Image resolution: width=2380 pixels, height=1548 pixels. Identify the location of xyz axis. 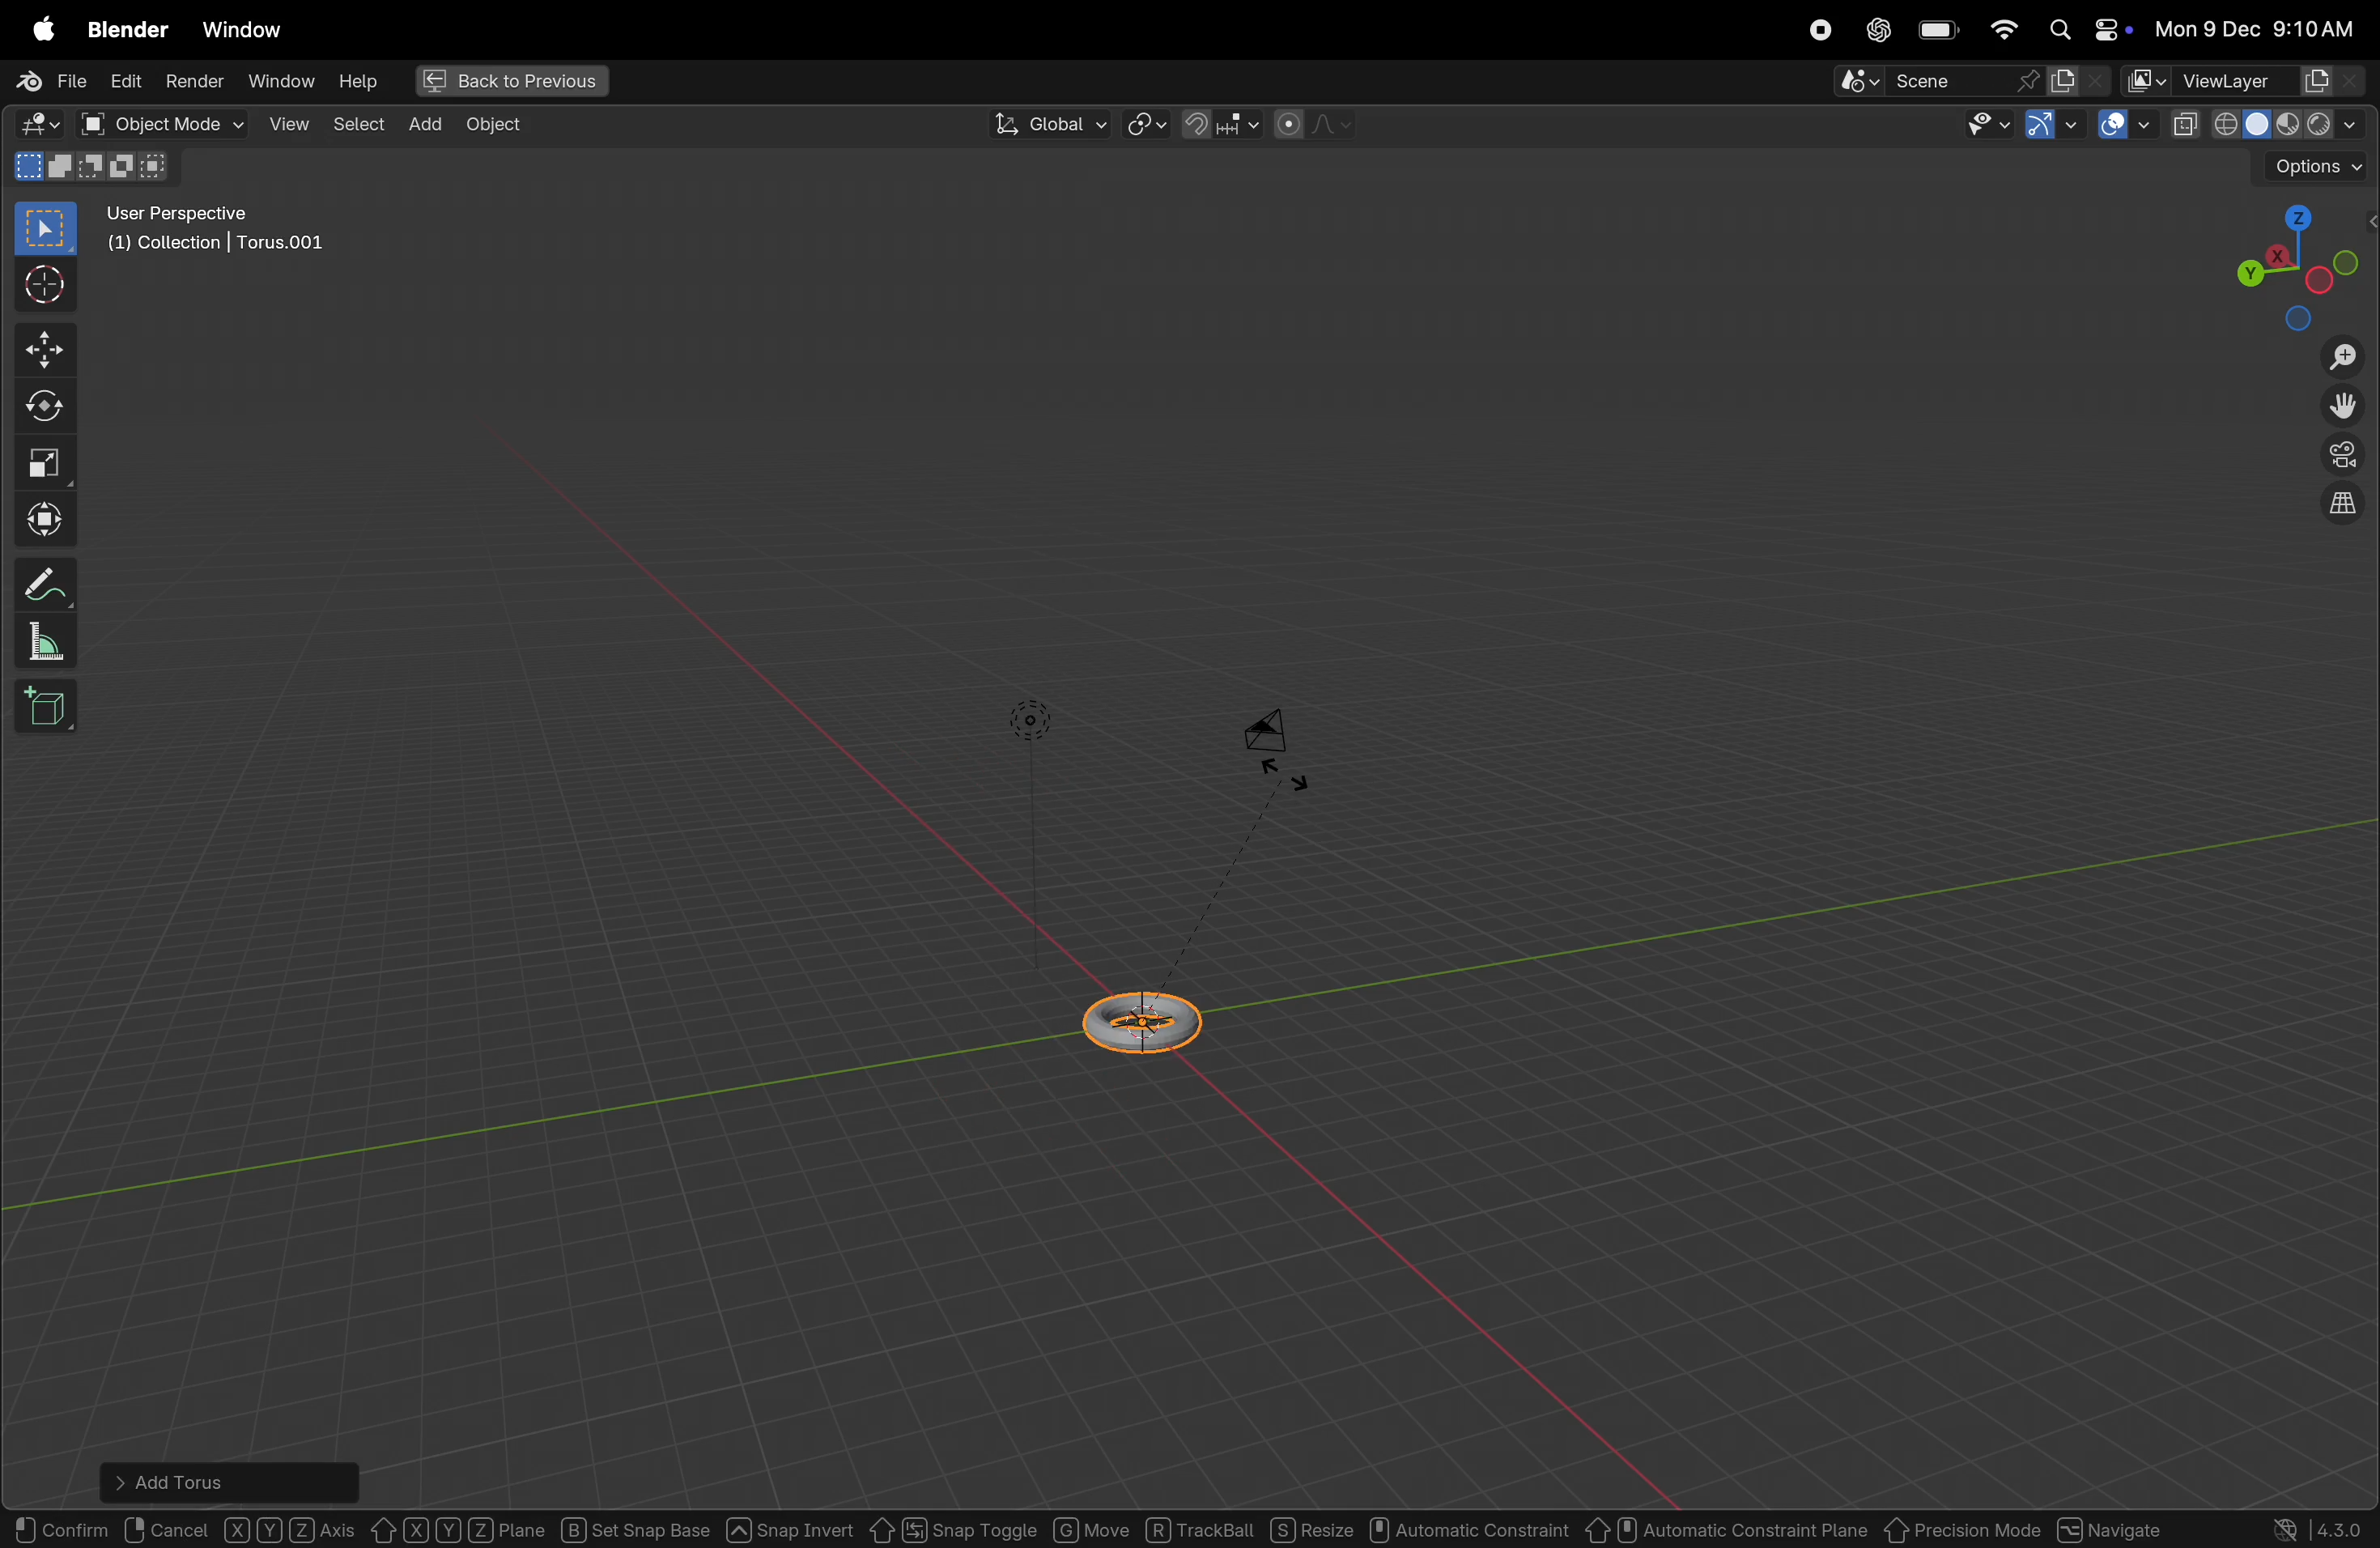
(292, 1526).